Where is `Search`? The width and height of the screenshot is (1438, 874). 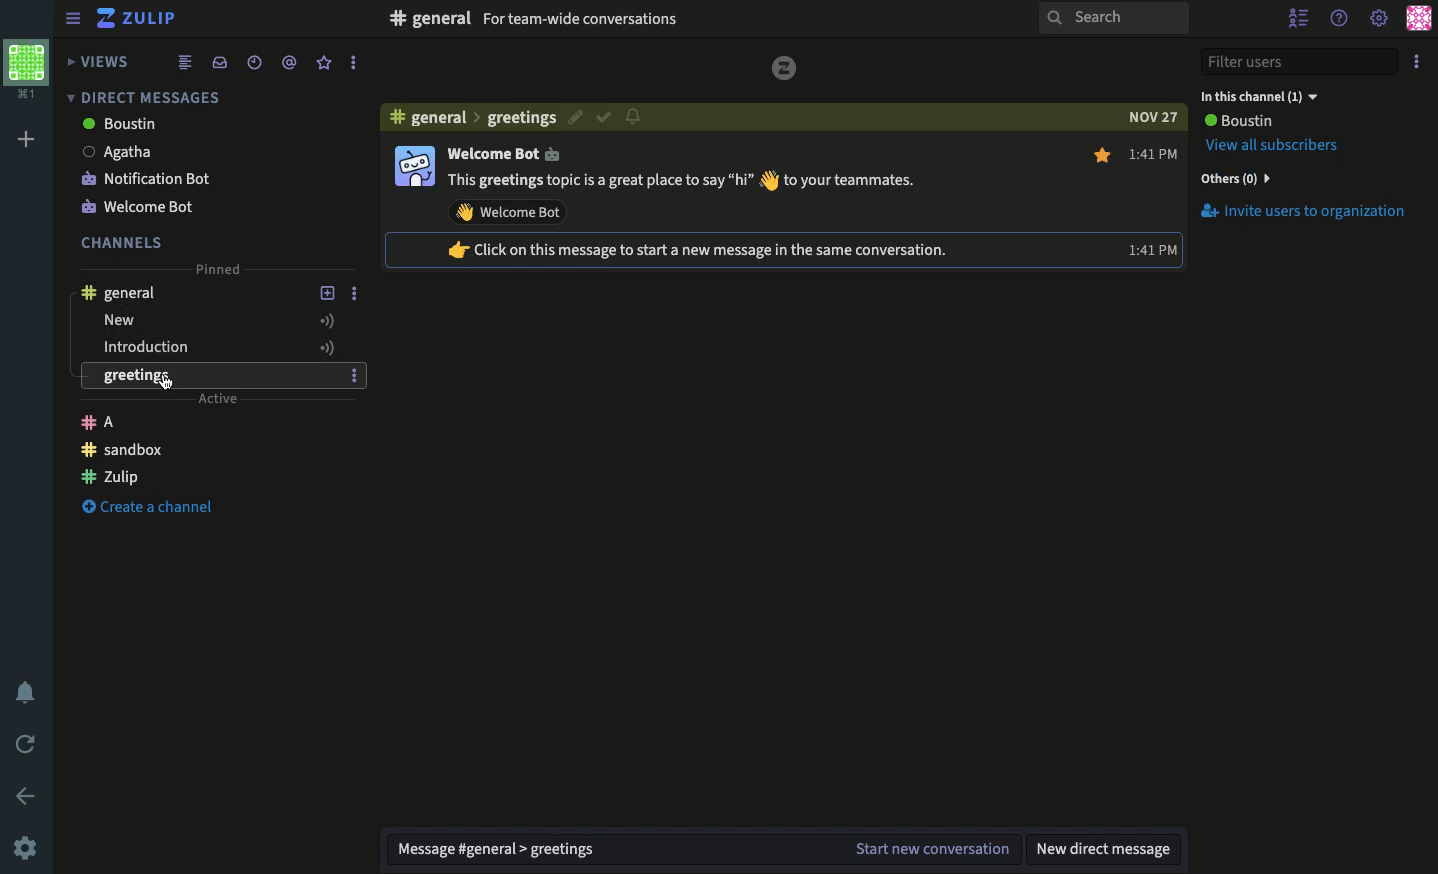
Search is located at coordinates (1112, 19).